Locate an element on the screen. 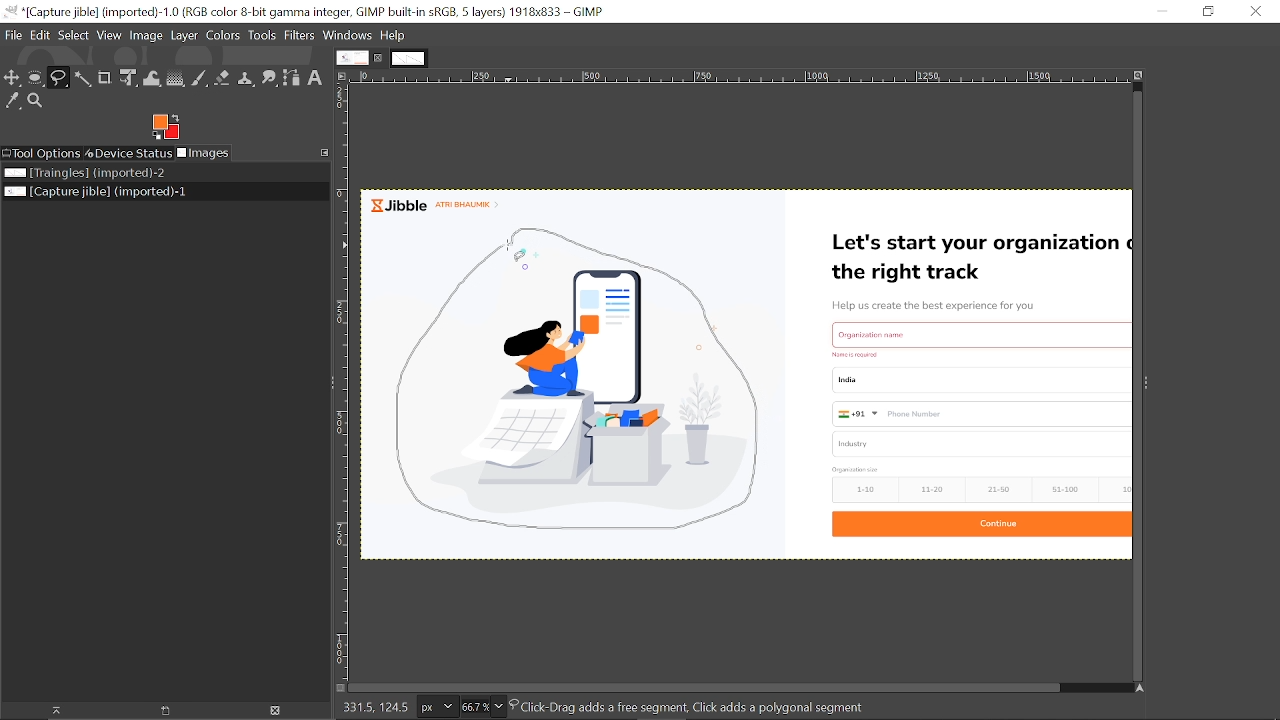 The width and height of the screenshot is (1280, 720). Zoom image when window size changes is located at coordinates (1139, 77).